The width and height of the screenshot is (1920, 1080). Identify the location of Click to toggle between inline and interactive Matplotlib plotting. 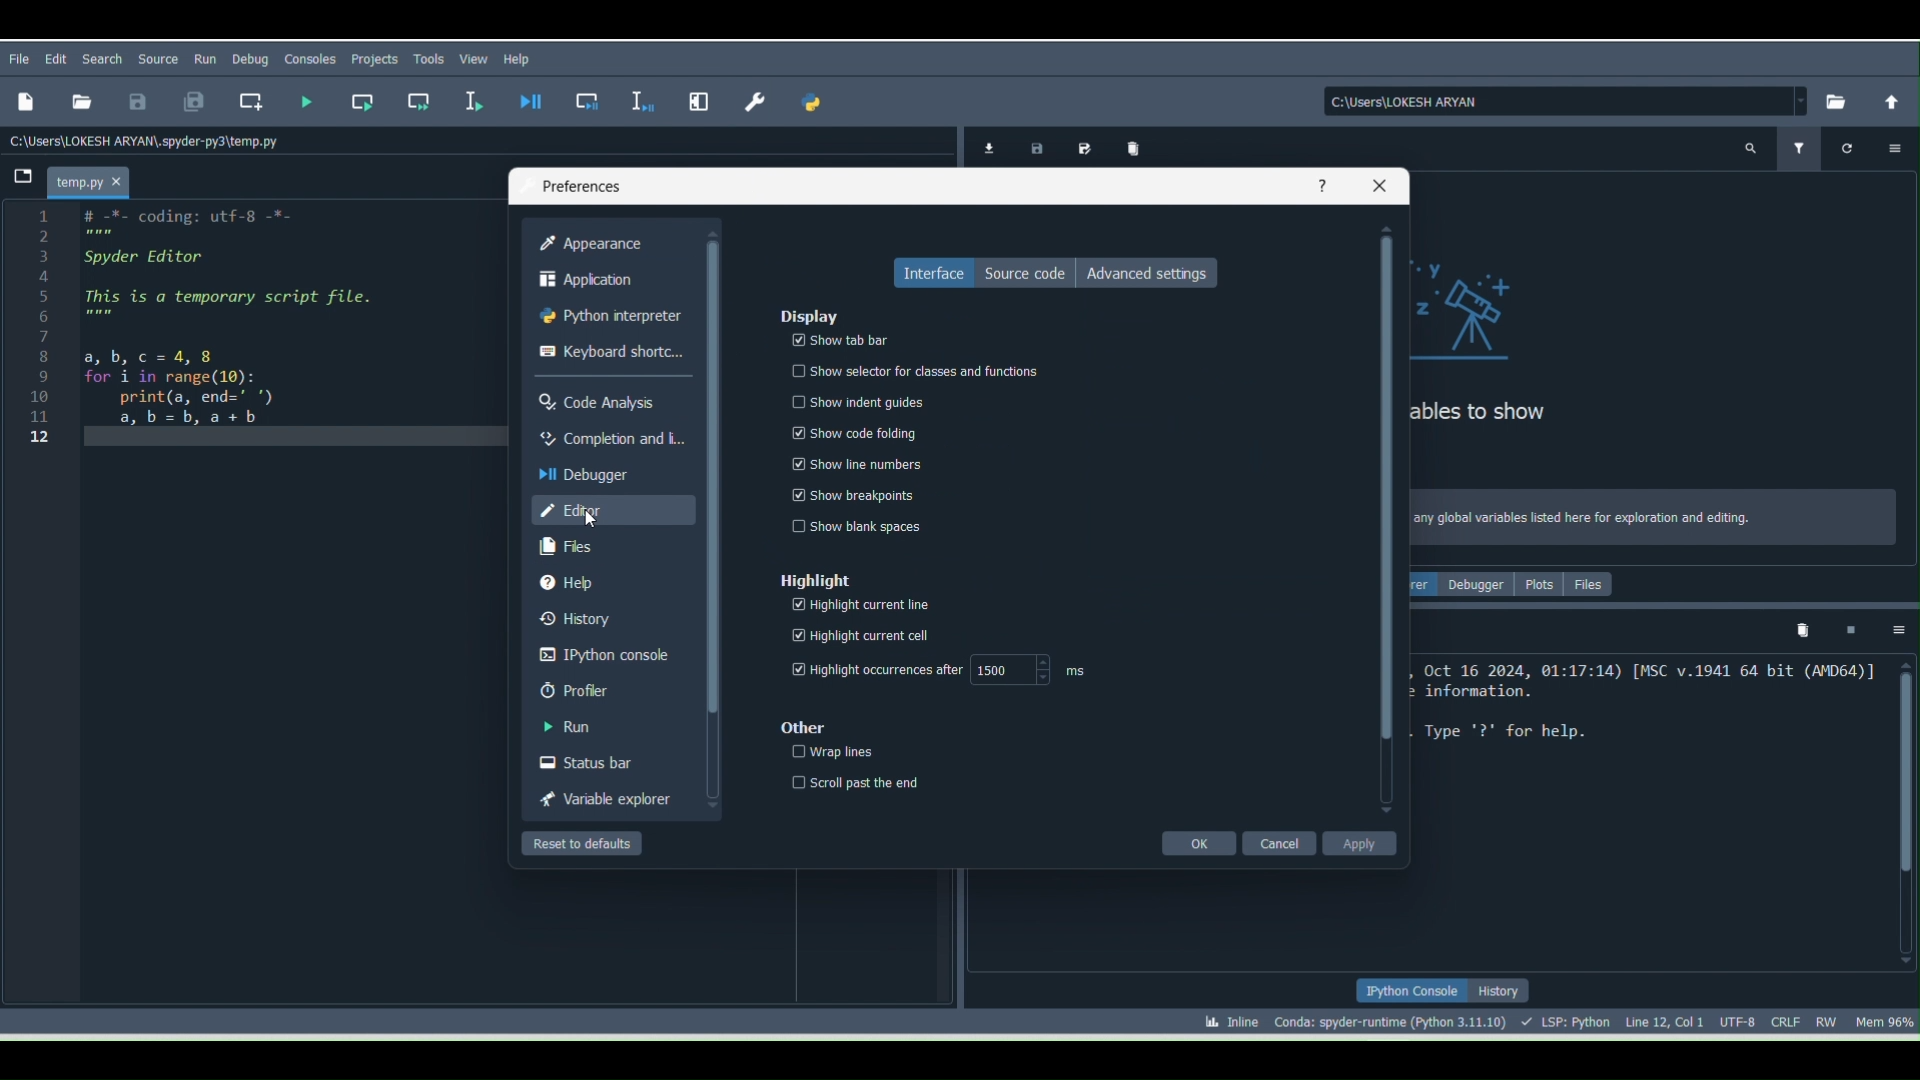
(1220, 1017).